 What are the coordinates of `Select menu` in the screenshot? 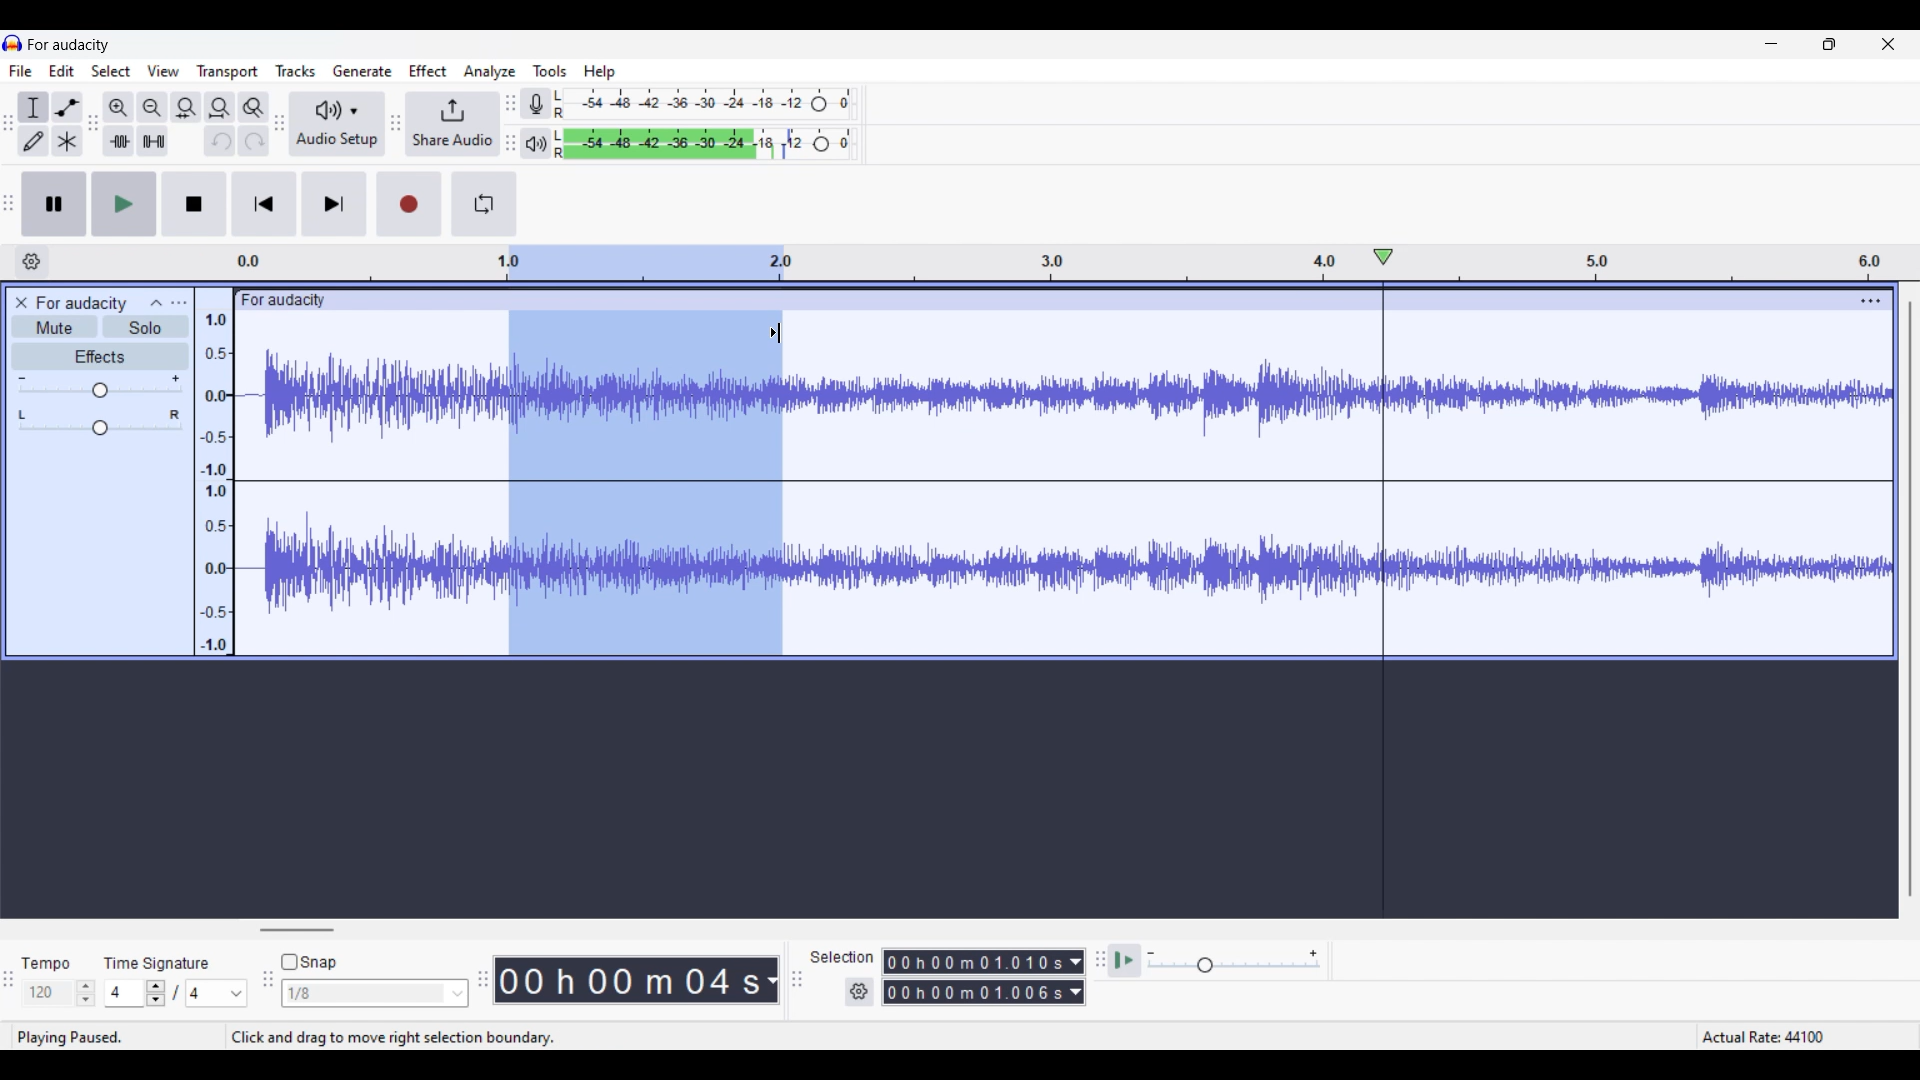 It's located at (111, 71).